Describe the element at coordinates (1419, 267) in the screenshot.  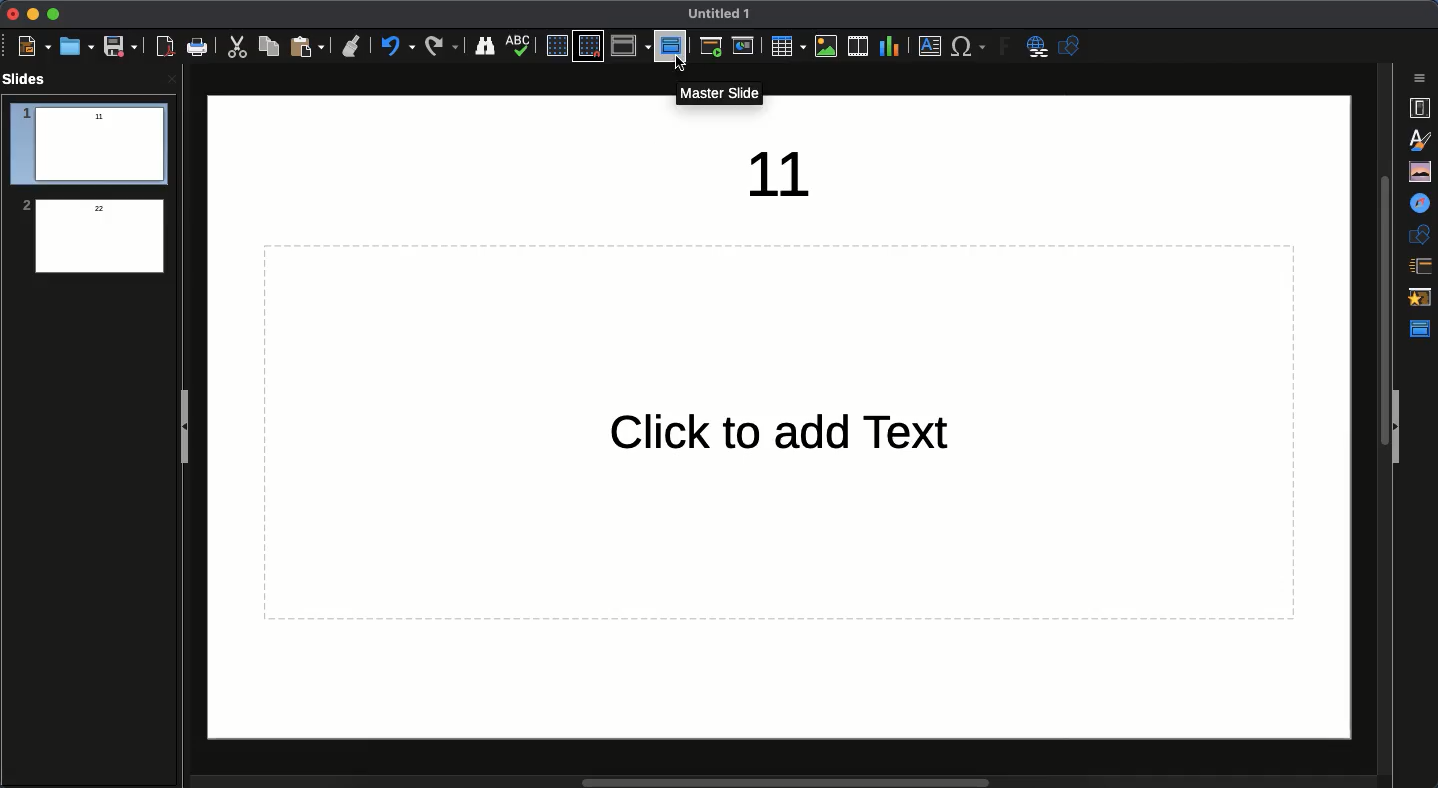
I see `Slide transition` at that location.